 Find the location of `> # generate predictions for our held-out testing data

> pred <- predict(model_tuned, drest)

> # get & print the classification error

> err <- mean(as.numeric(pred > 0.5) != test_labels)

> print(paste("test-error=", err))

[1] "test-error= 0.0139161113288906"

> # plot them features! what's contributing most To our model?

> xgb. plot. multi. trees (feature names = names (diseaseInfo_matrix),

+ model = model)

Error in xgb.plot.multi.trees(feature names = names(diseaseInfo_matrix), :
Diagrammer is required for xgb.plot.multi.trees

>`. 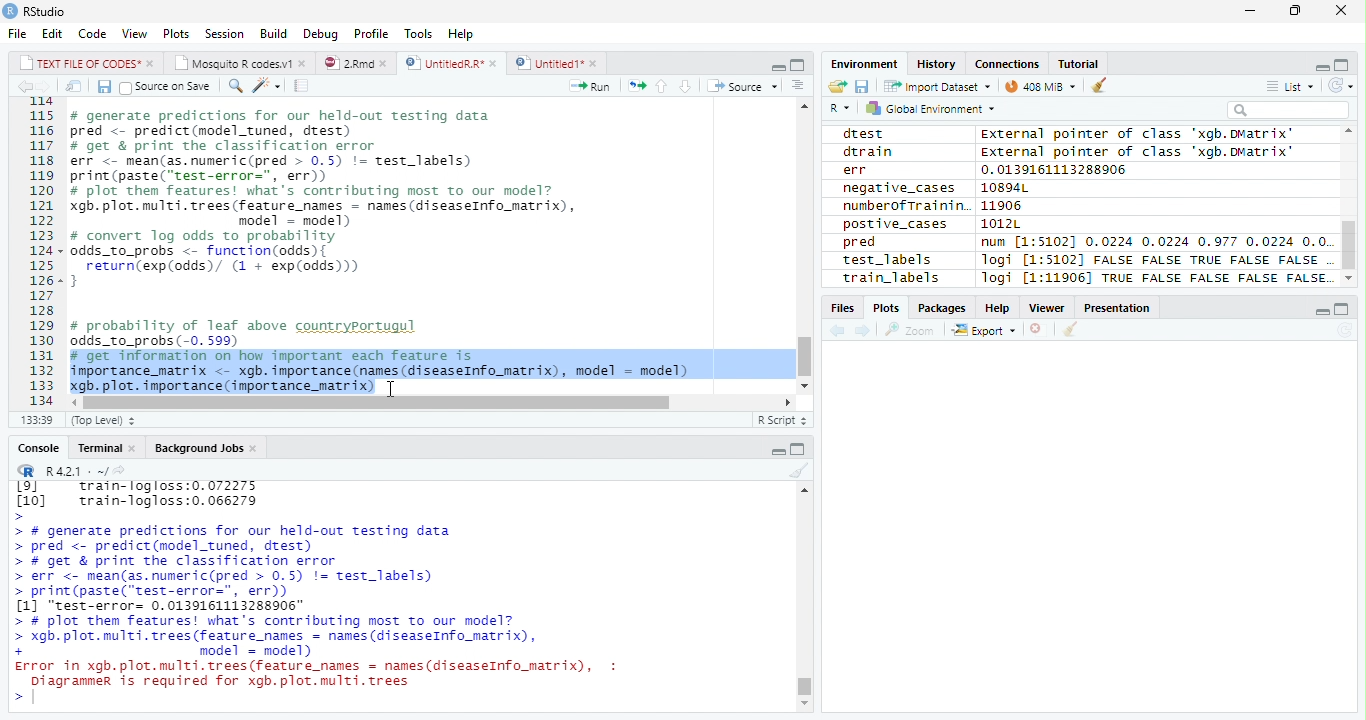

> # generate predictions for our held-out testing data

> pred <- predict(model_tuned, drest)

> # get & print the classification error

> err <- mean(as.numeric(pred > 0.5) != test_labels)

> print(paste("test-error=", err))

[1] "test-error= 0.0139161113288906"

> # plot them features! what's contributing most To our model?

> xgb. plot. multi. trees (feature names = names (diseaseInfo_matrix),

+ model = model)

Error in xgb.plot.multi.trees(feature names = names(diseaseInfo_matrix), :
Diagrammer is required for xgb.plot.multi.trees

> is located at coordinates (323, 612).